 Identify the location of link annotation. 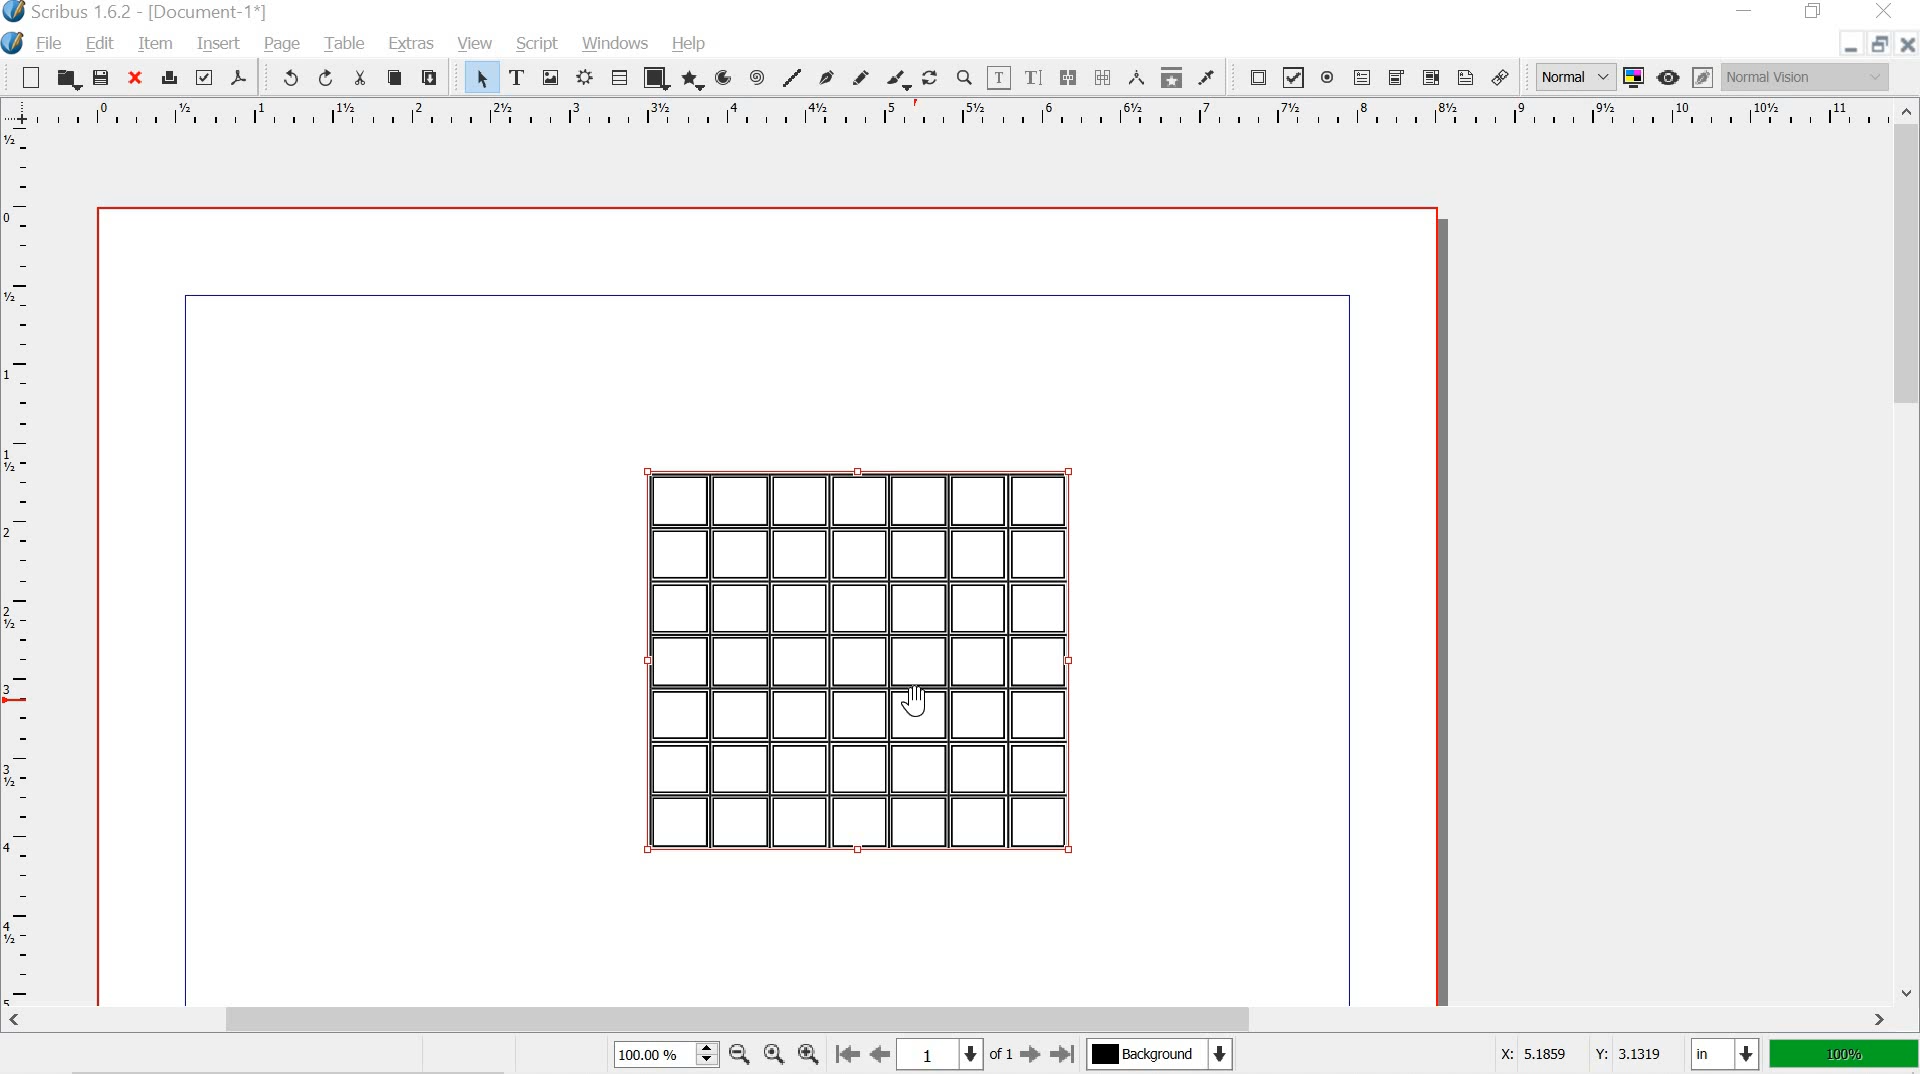
(1499, 76).